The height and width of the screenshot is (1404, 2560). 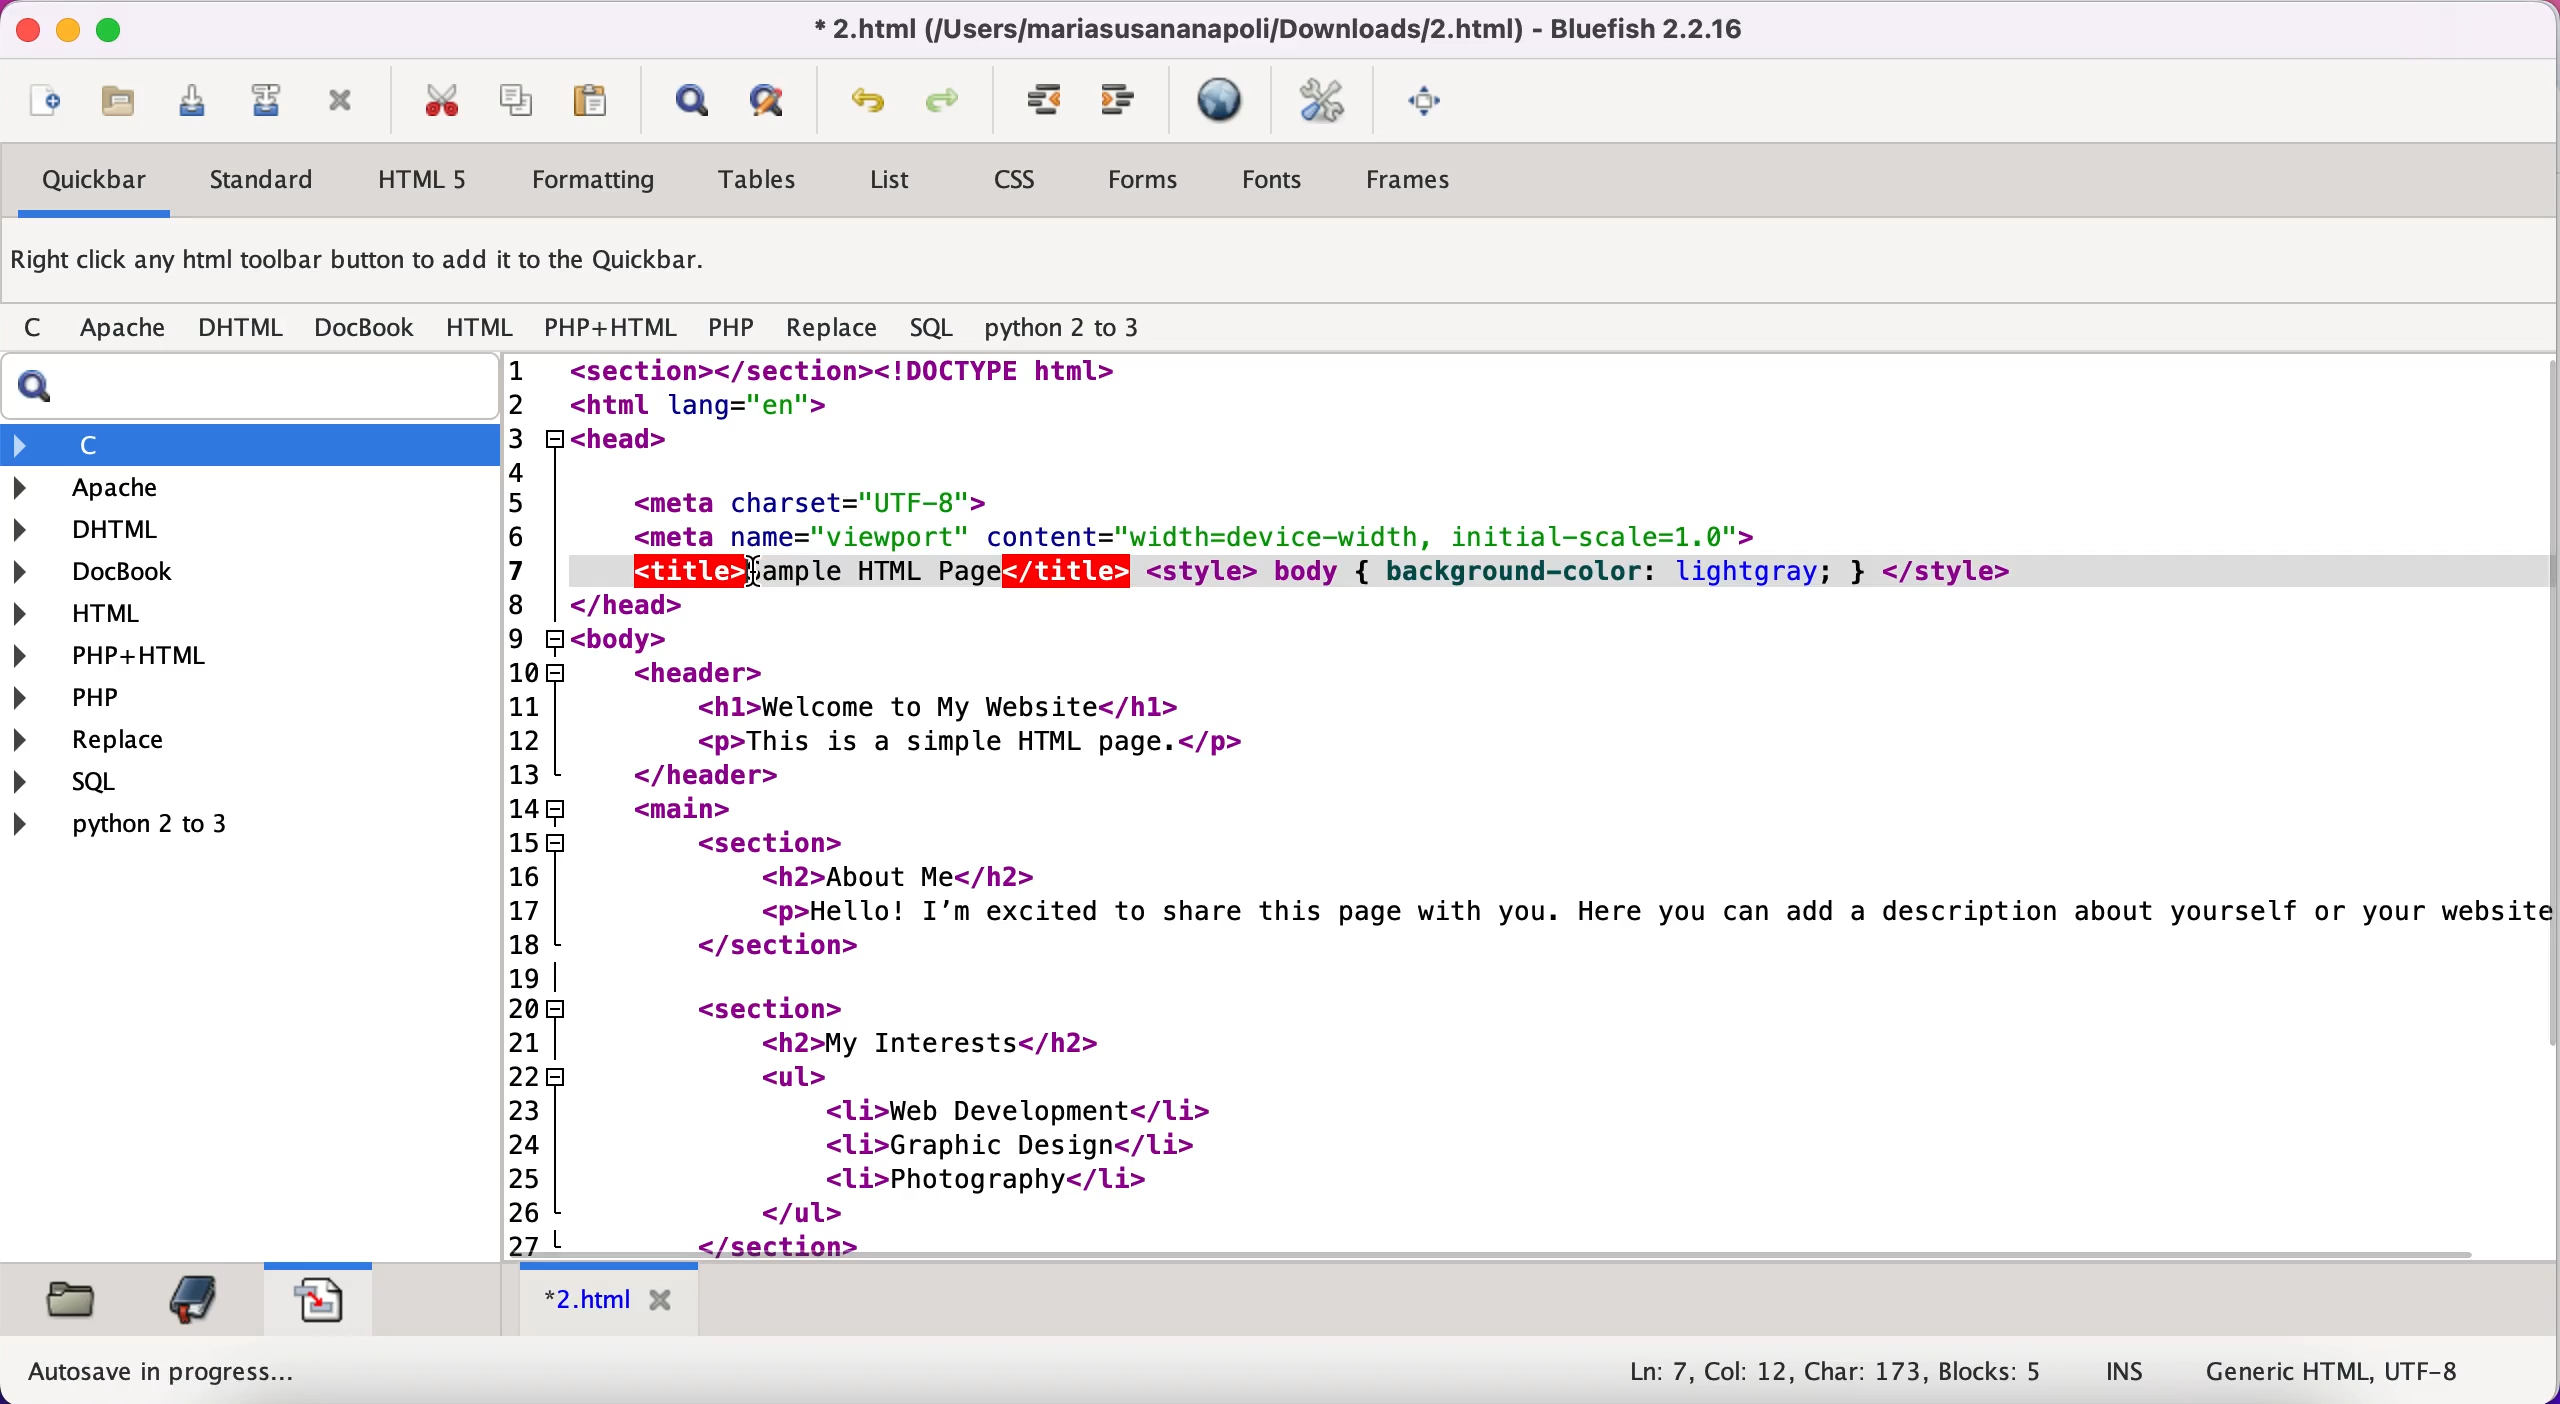 I want to click on indent, so click(x=1046, y=101).